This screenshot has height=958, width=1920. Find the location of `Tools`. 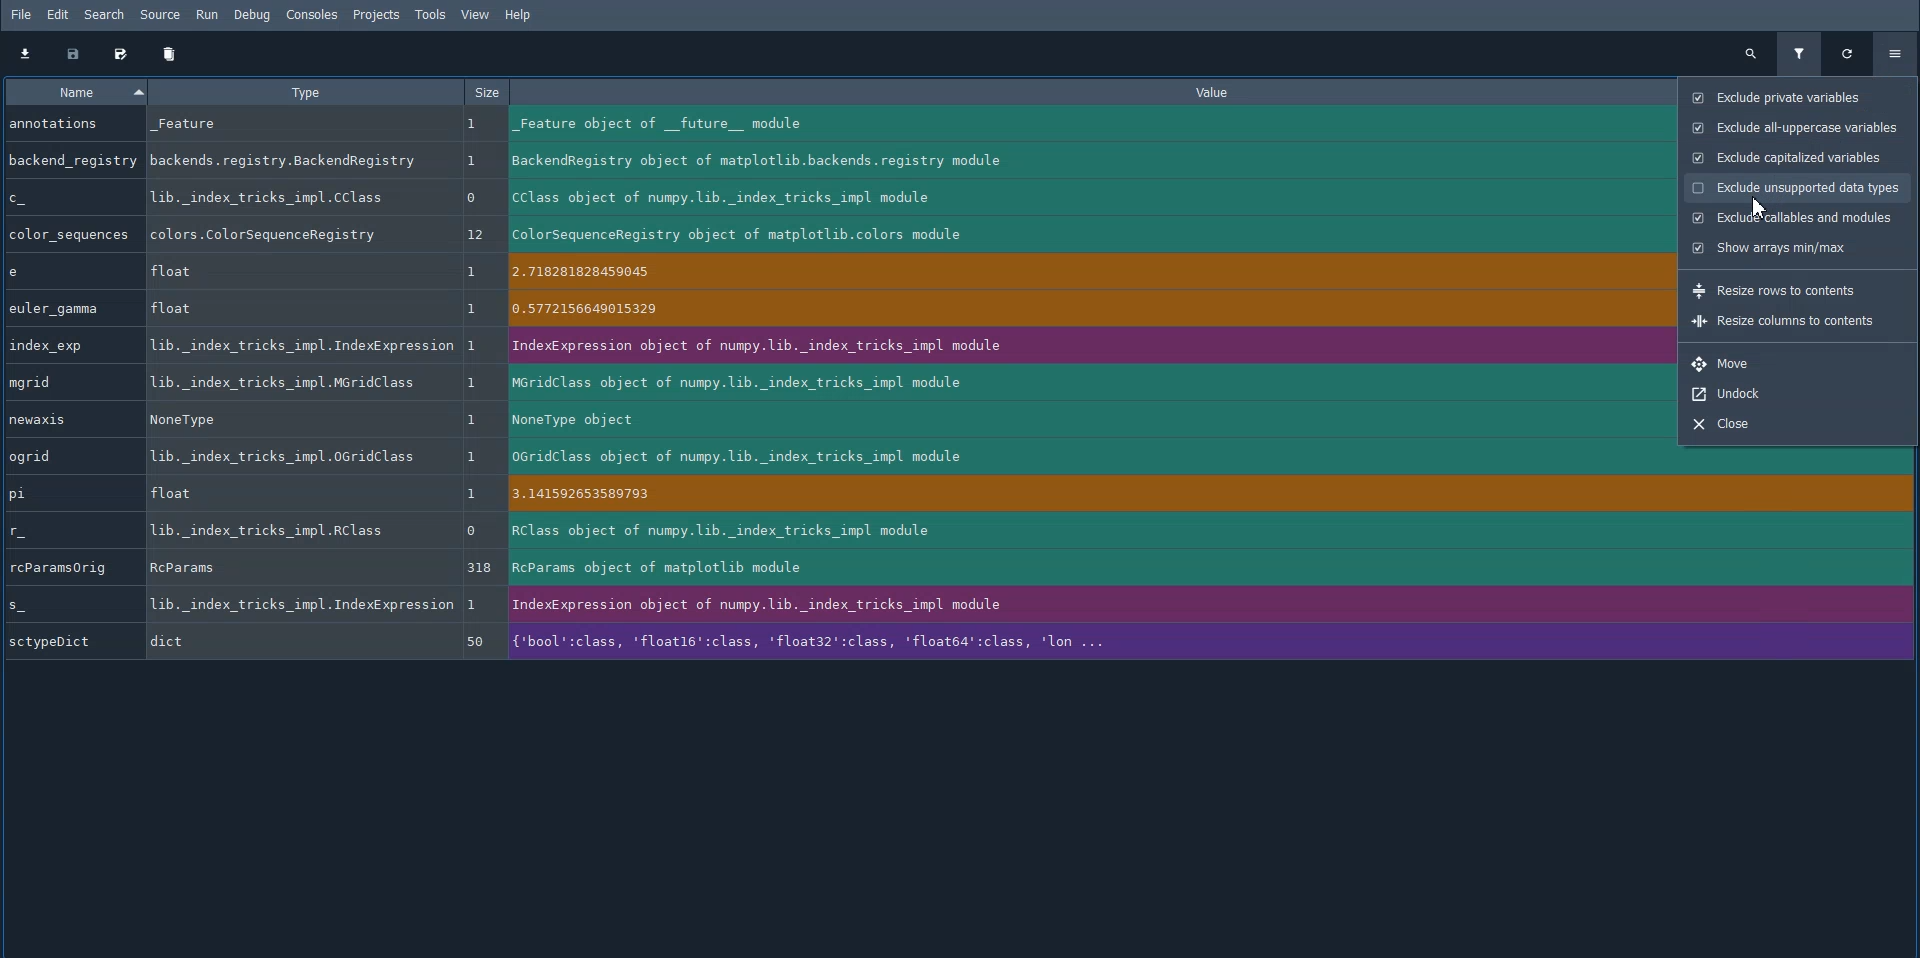

Tools is located at coordinates (430, 14).